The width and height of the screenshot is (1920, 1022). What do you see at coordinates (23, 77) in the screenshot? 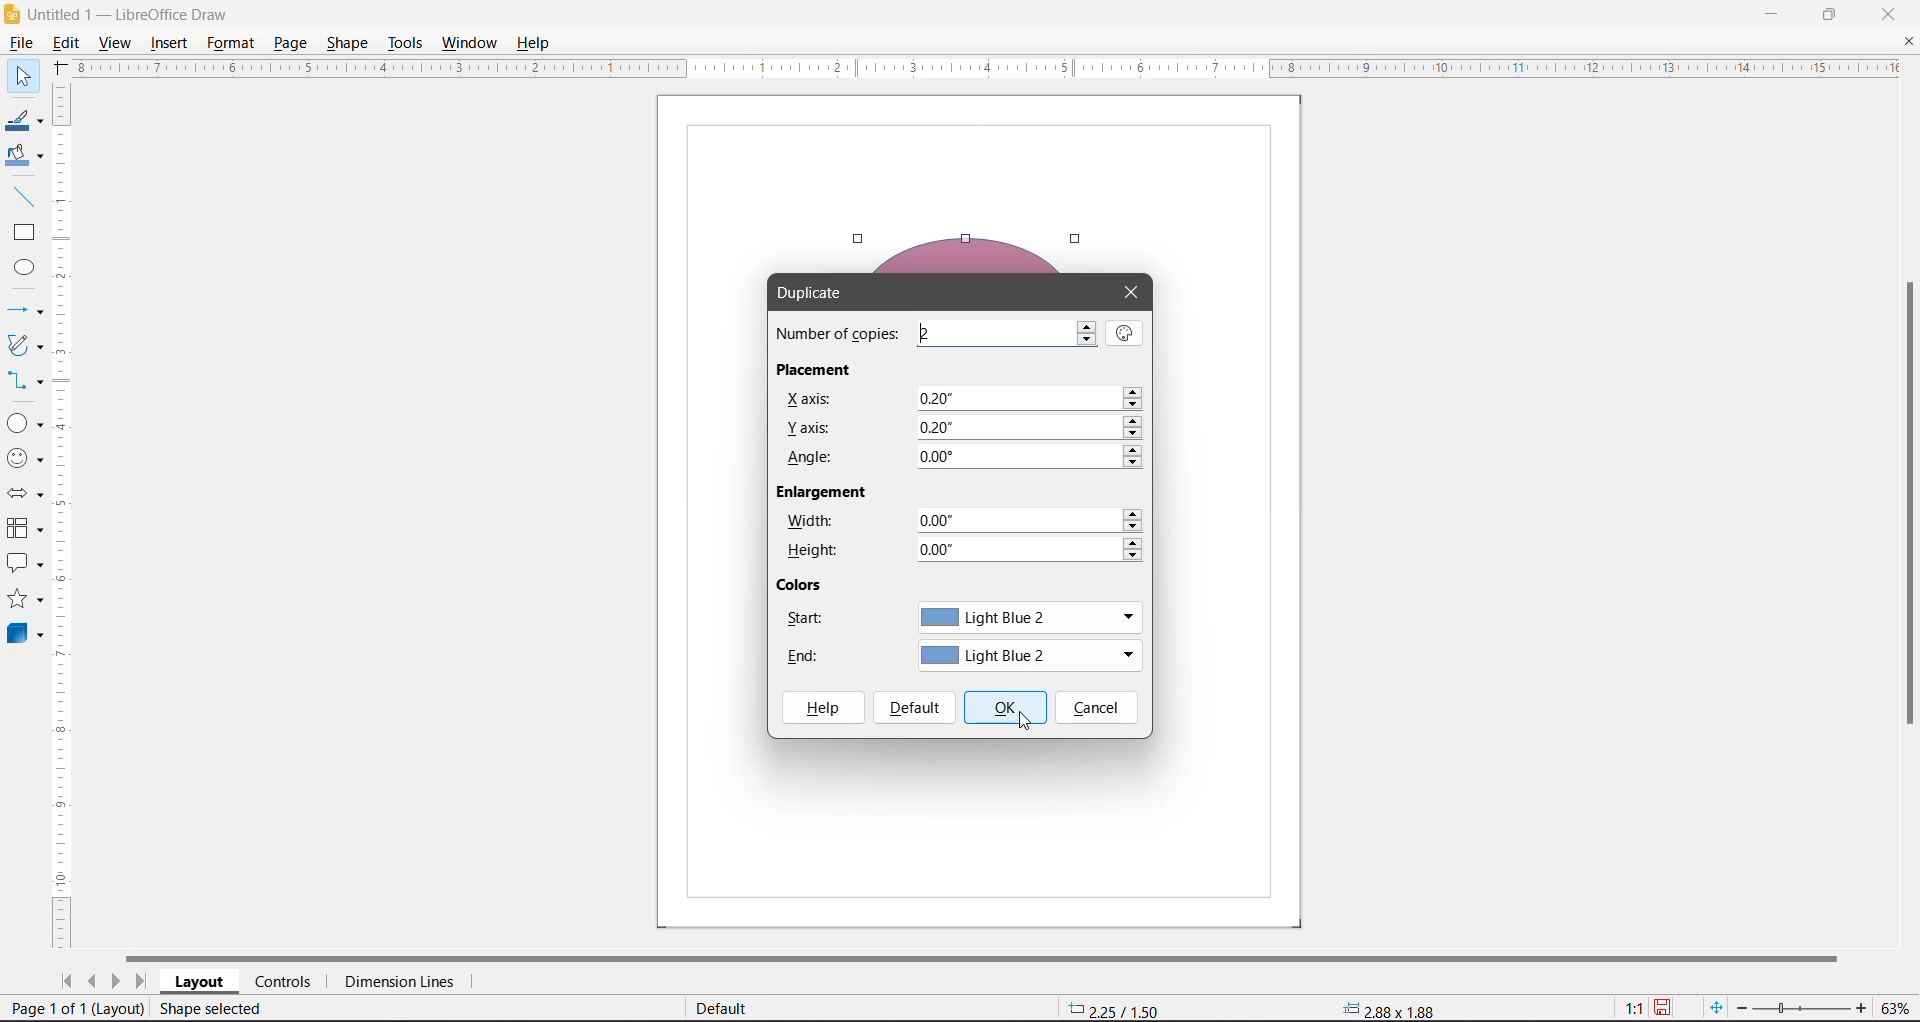
I see `Select Tool` at bounding box center [23, 77].